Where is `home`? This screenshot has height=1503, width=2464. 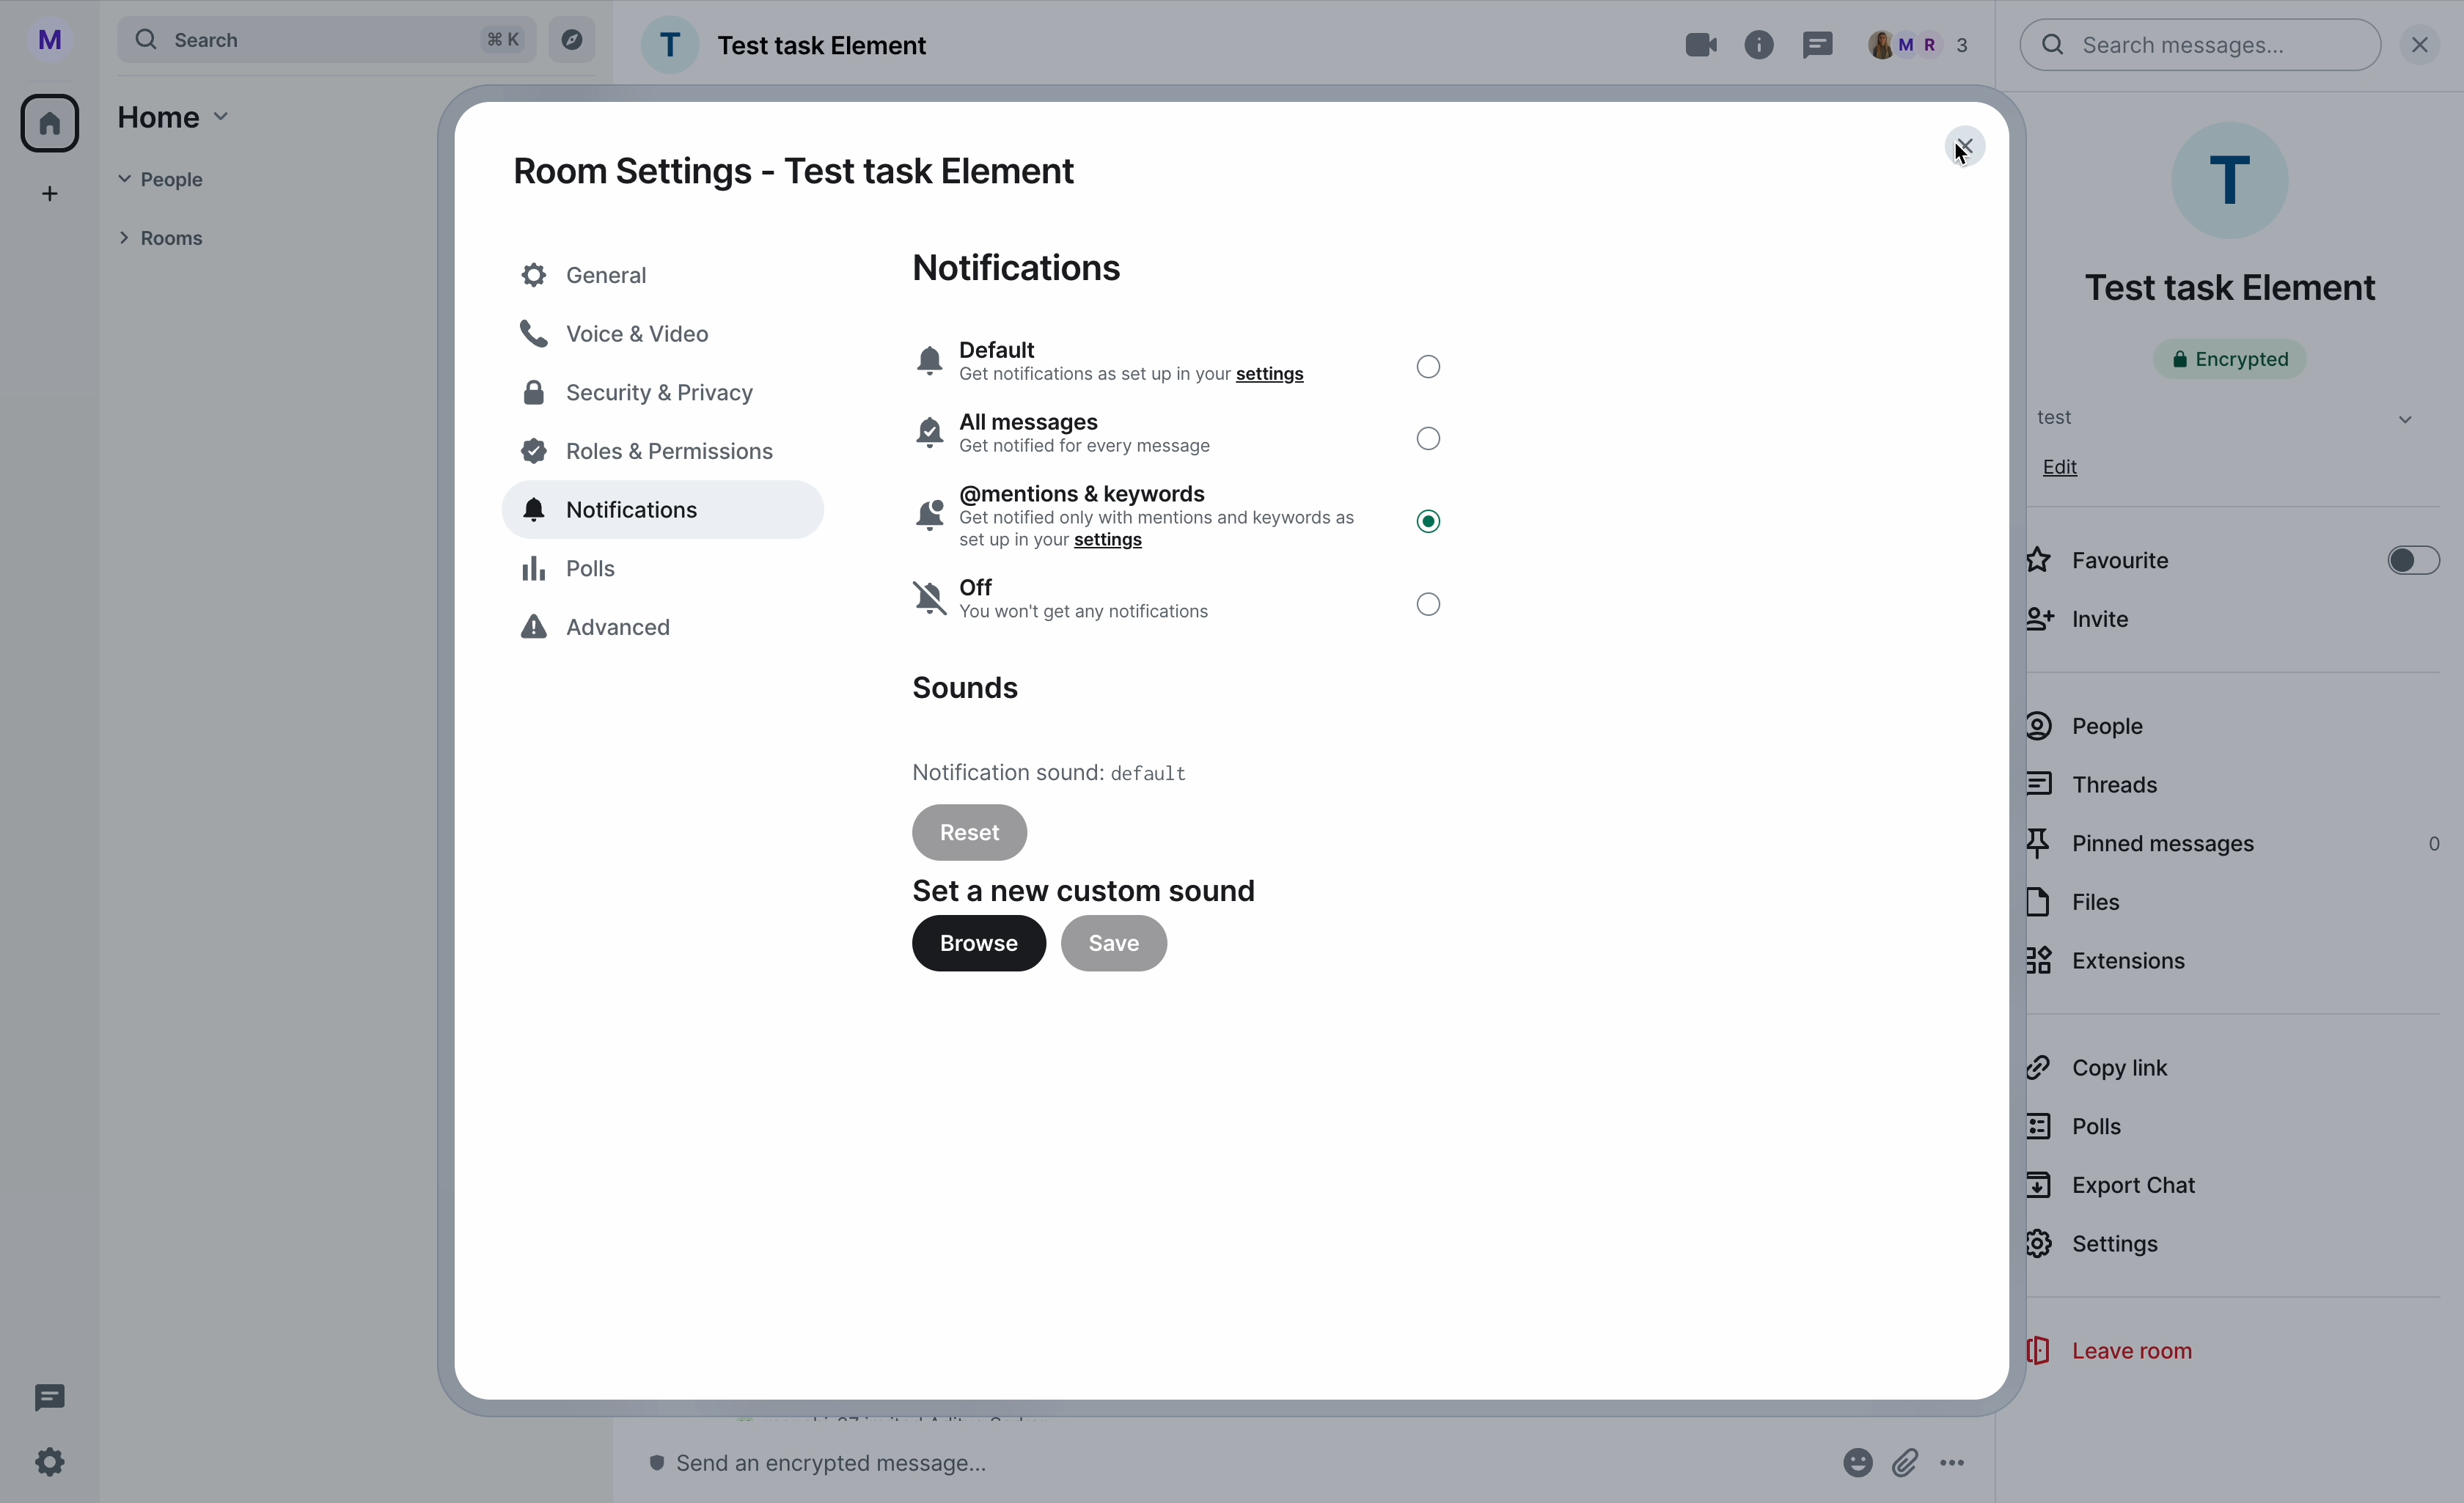 home is located at coordinates (178, 117).